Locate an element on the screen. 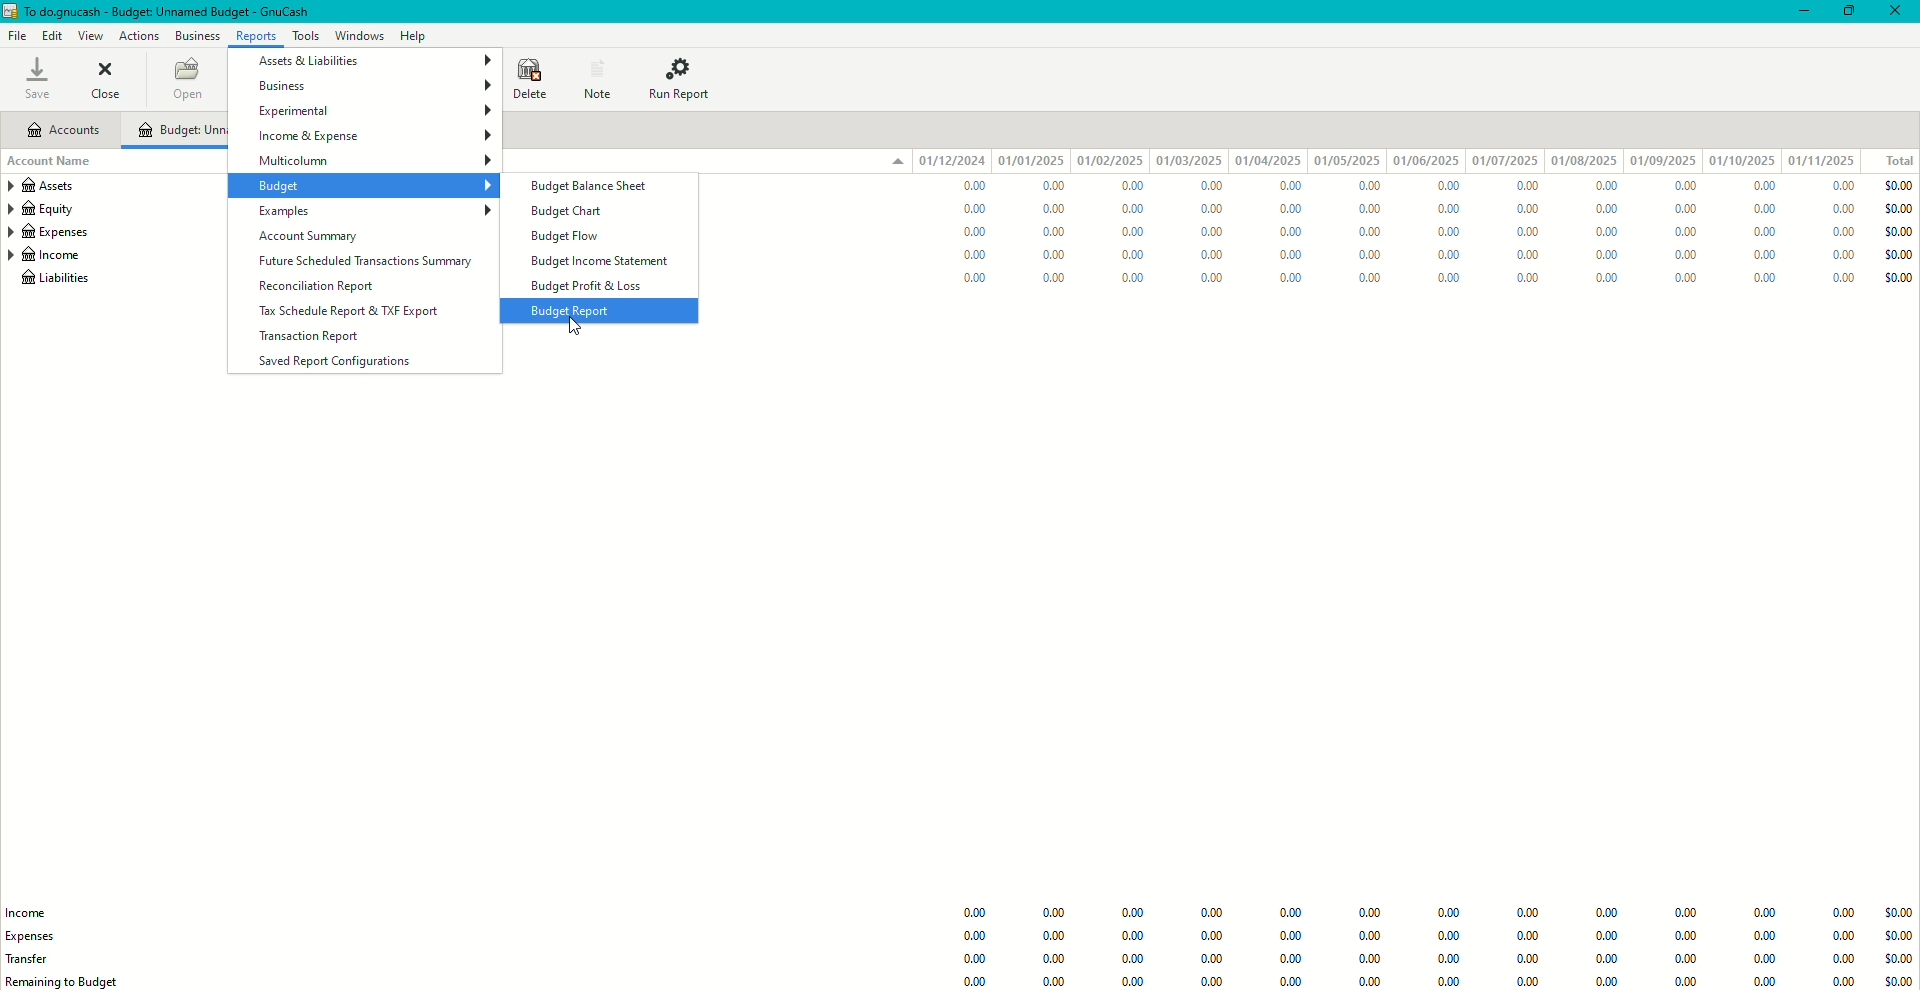 The height and width of the screenshot is (990, 1920). Assets is located at coordinates (47, 188).